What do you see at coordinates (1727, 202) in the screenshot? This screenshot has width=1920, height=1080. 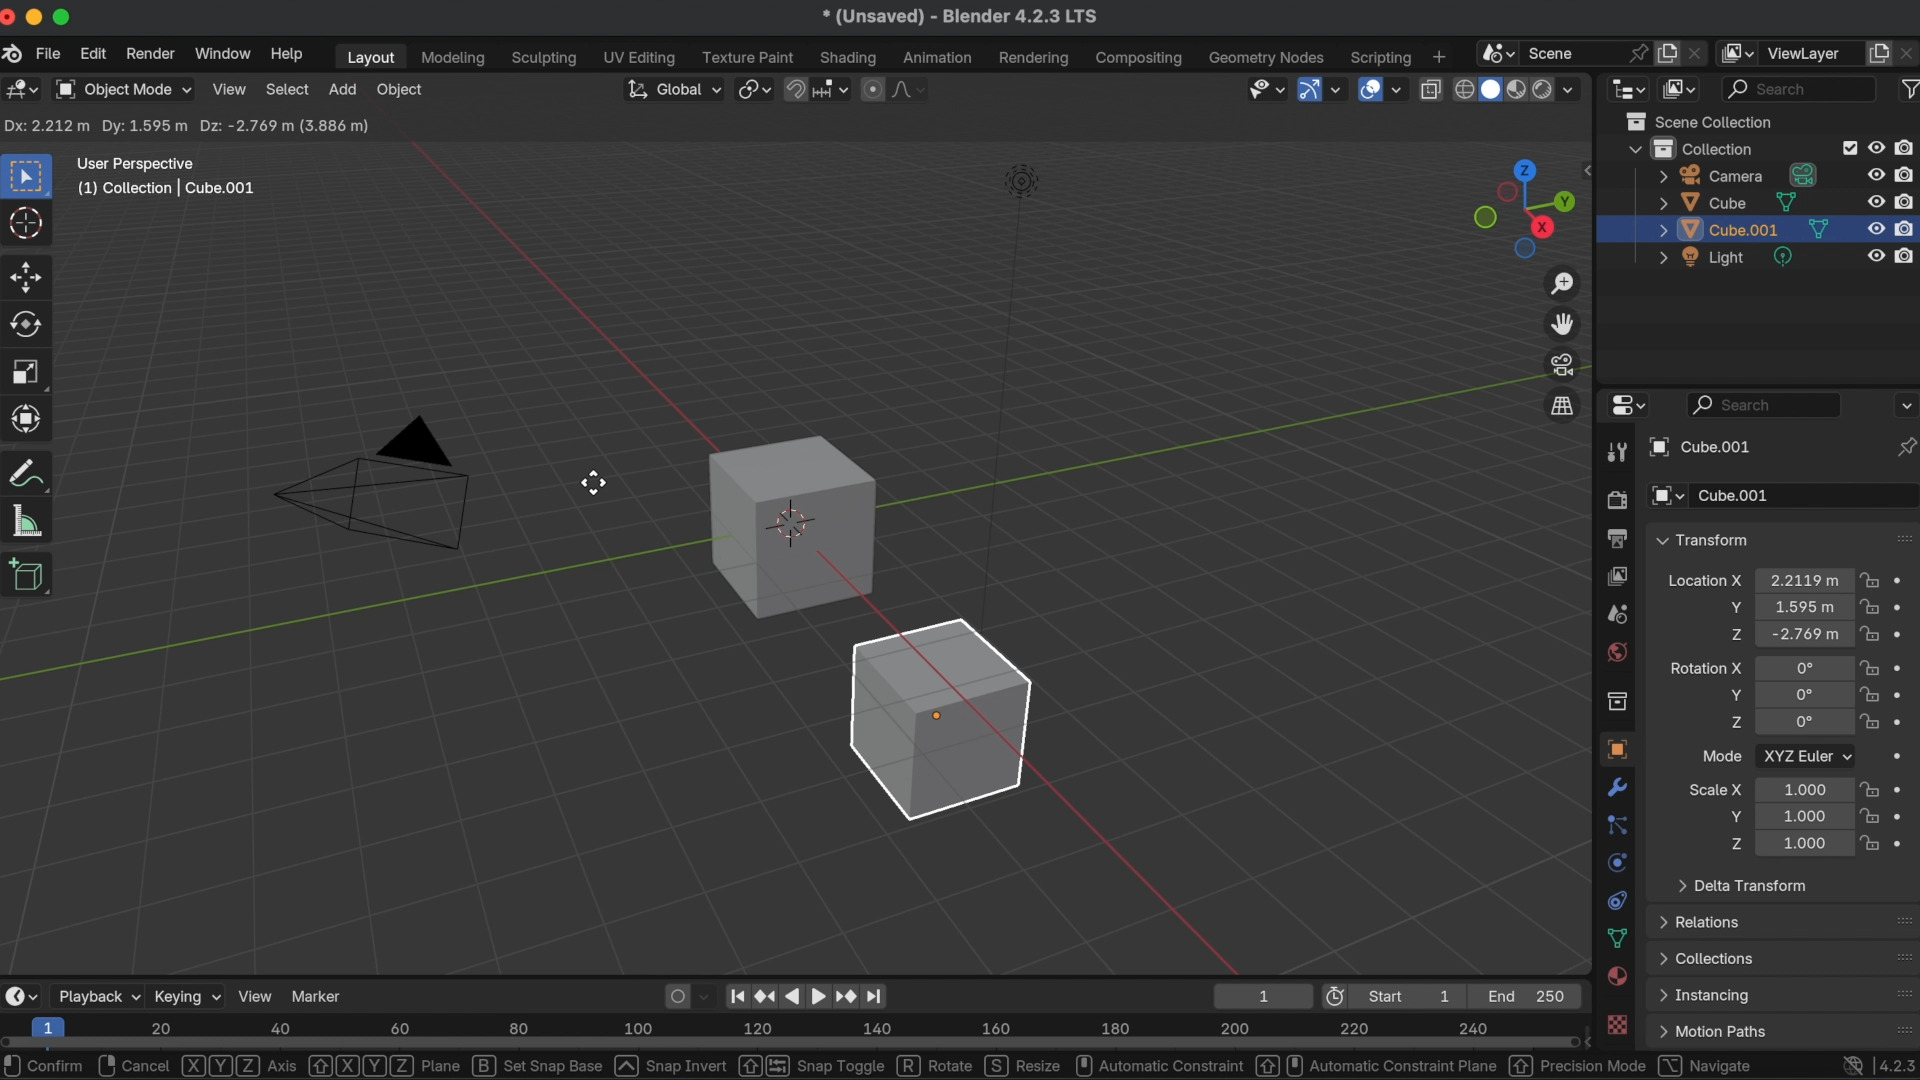 I see `cube` at bounding box center [1727, 202].